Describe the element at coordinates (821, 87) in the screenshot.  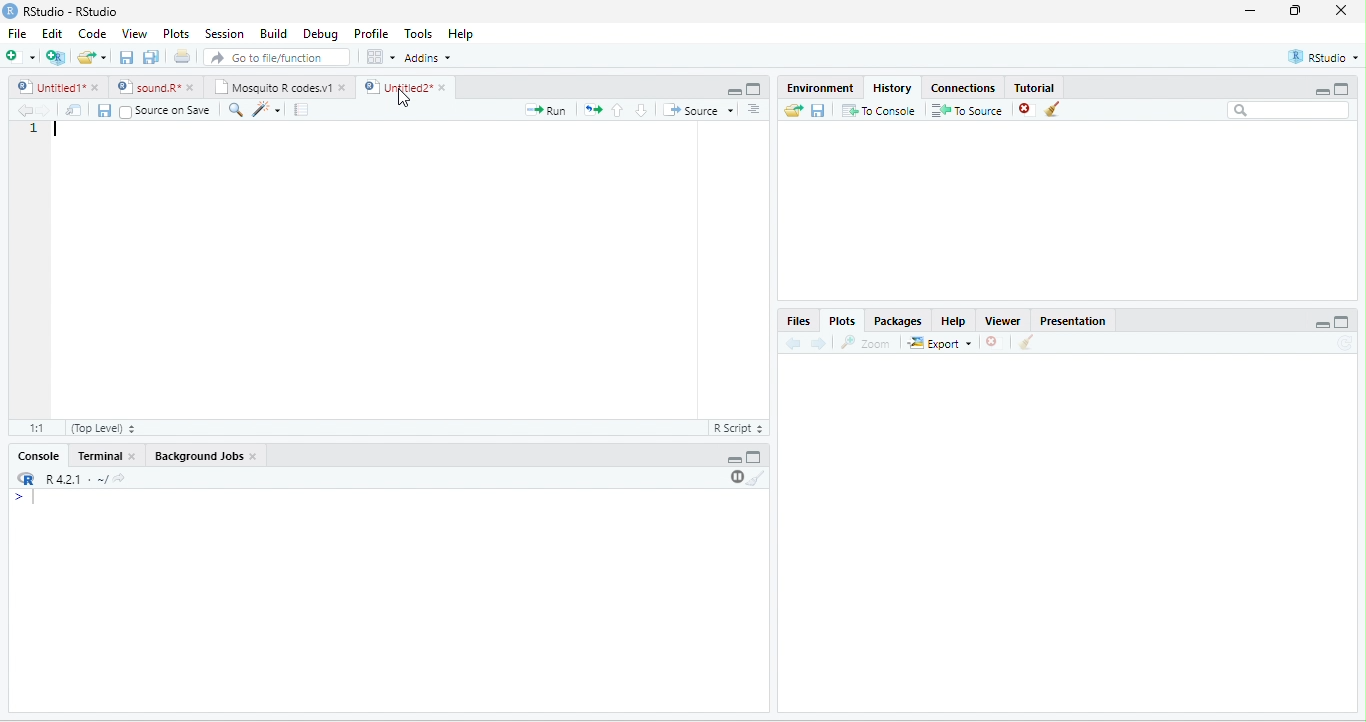
I see `Environment` at that location.